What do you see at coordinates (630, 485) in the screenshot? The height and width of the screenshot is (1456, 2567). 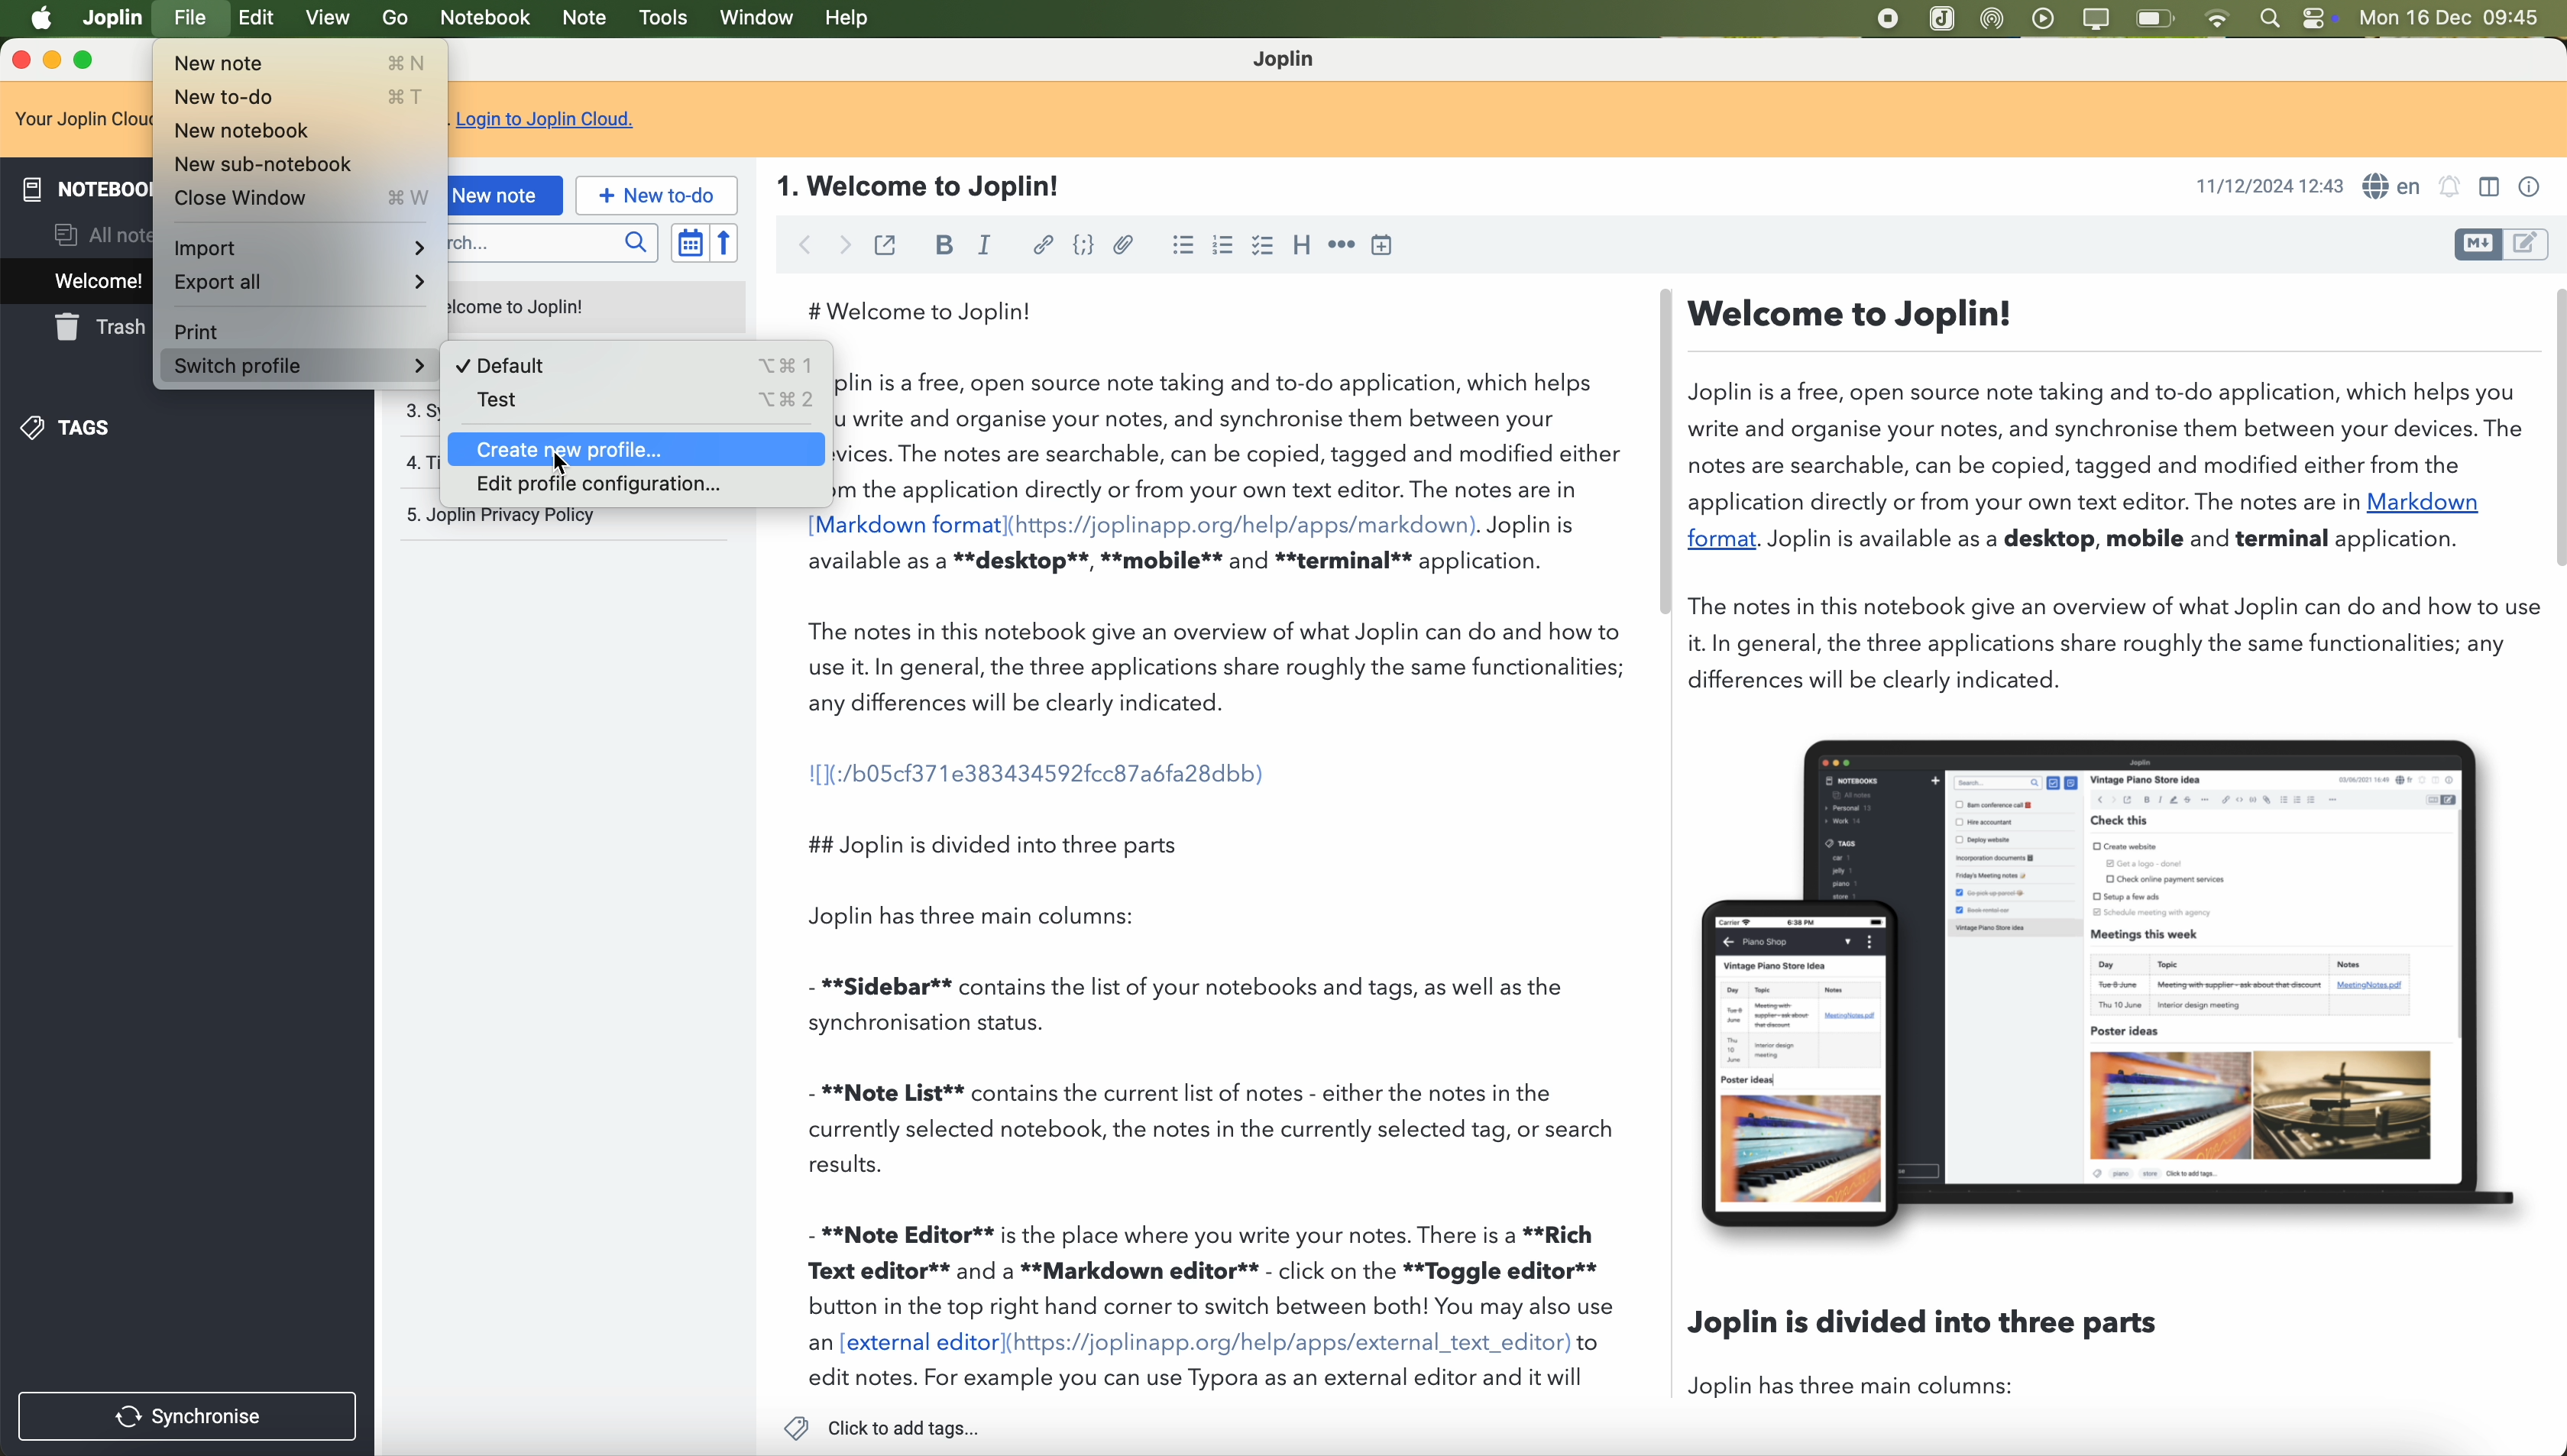 I see `Edit profile configuration...` at bounding box center [630, 485].